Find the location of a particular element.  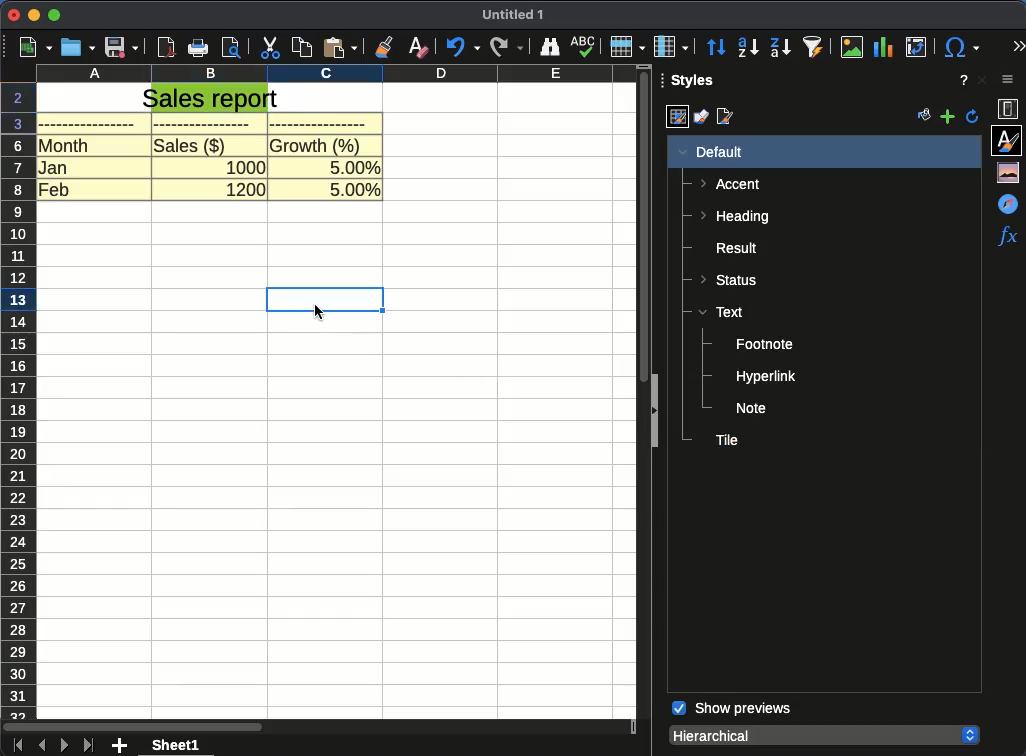

save is located at coordinates (122, 47).